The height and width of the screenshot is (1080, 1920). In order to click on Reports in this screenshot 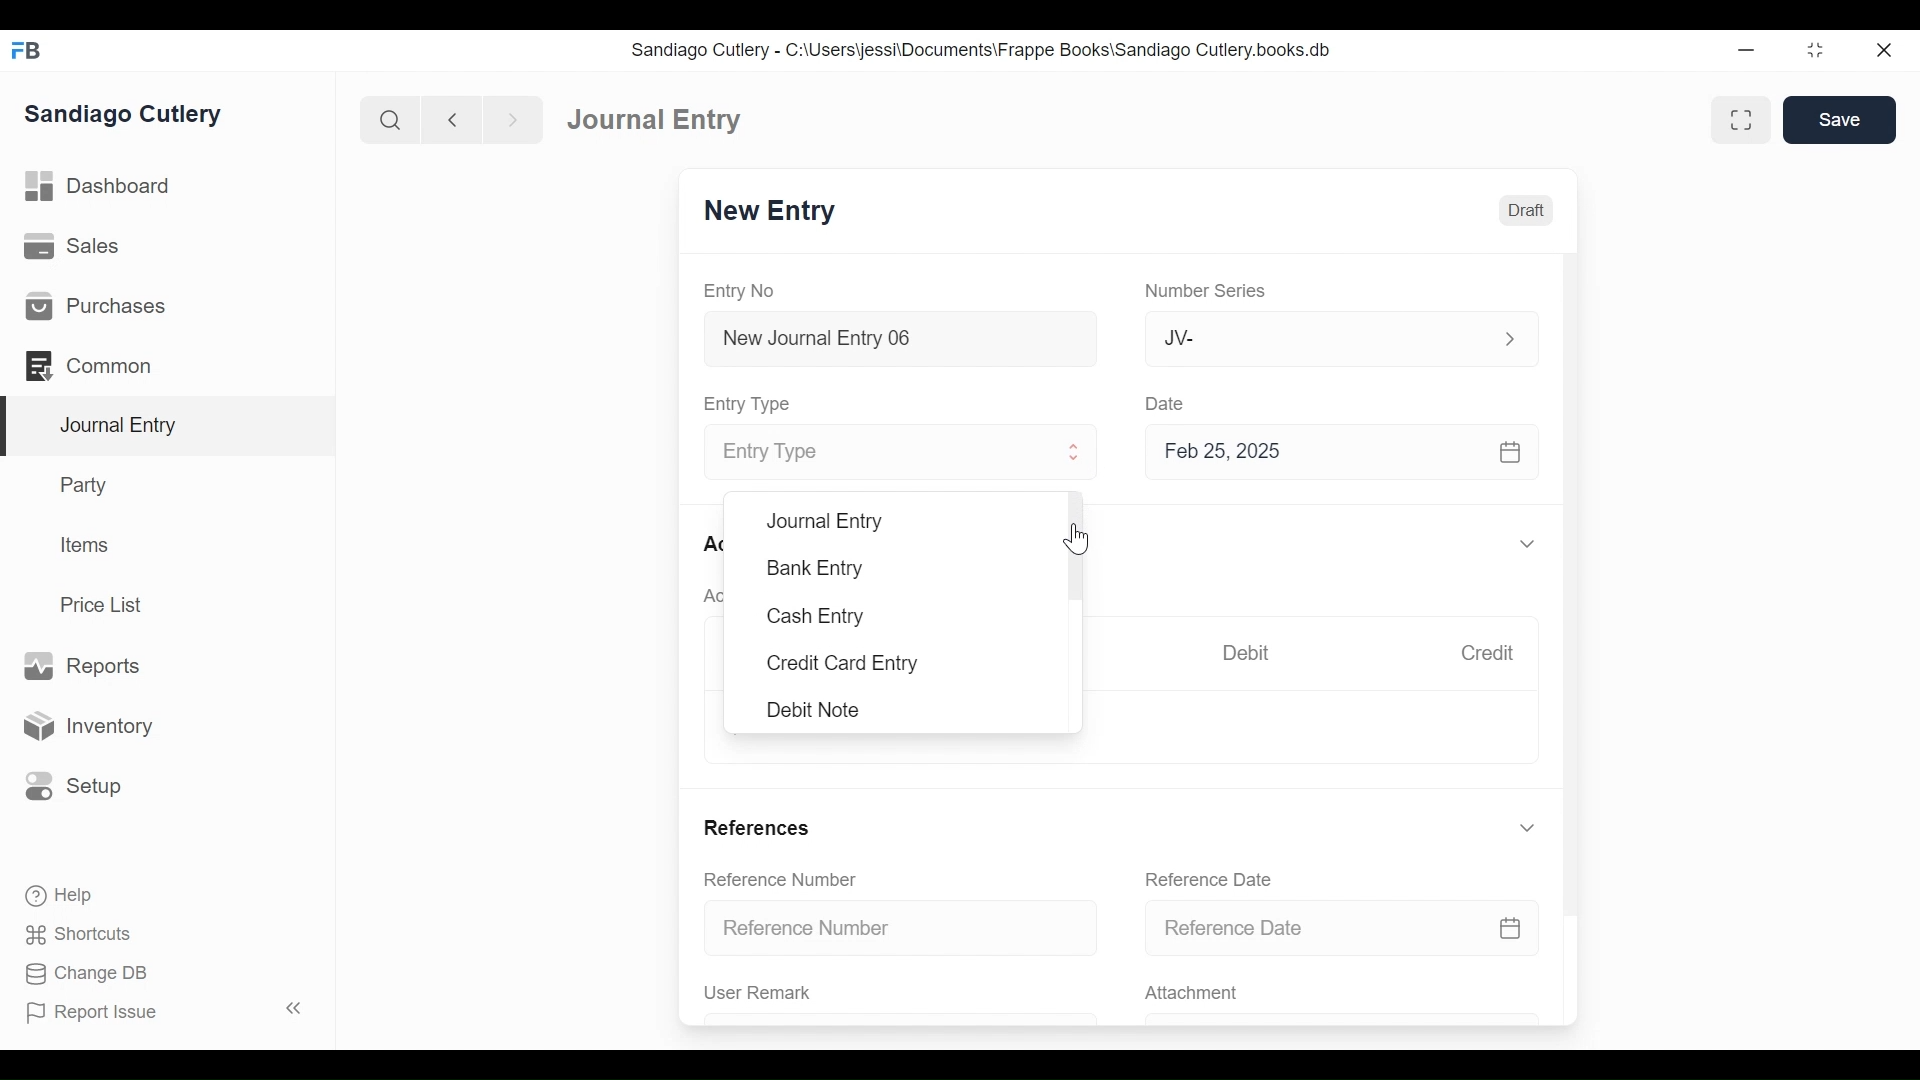, I will do `click(81, 667)`.